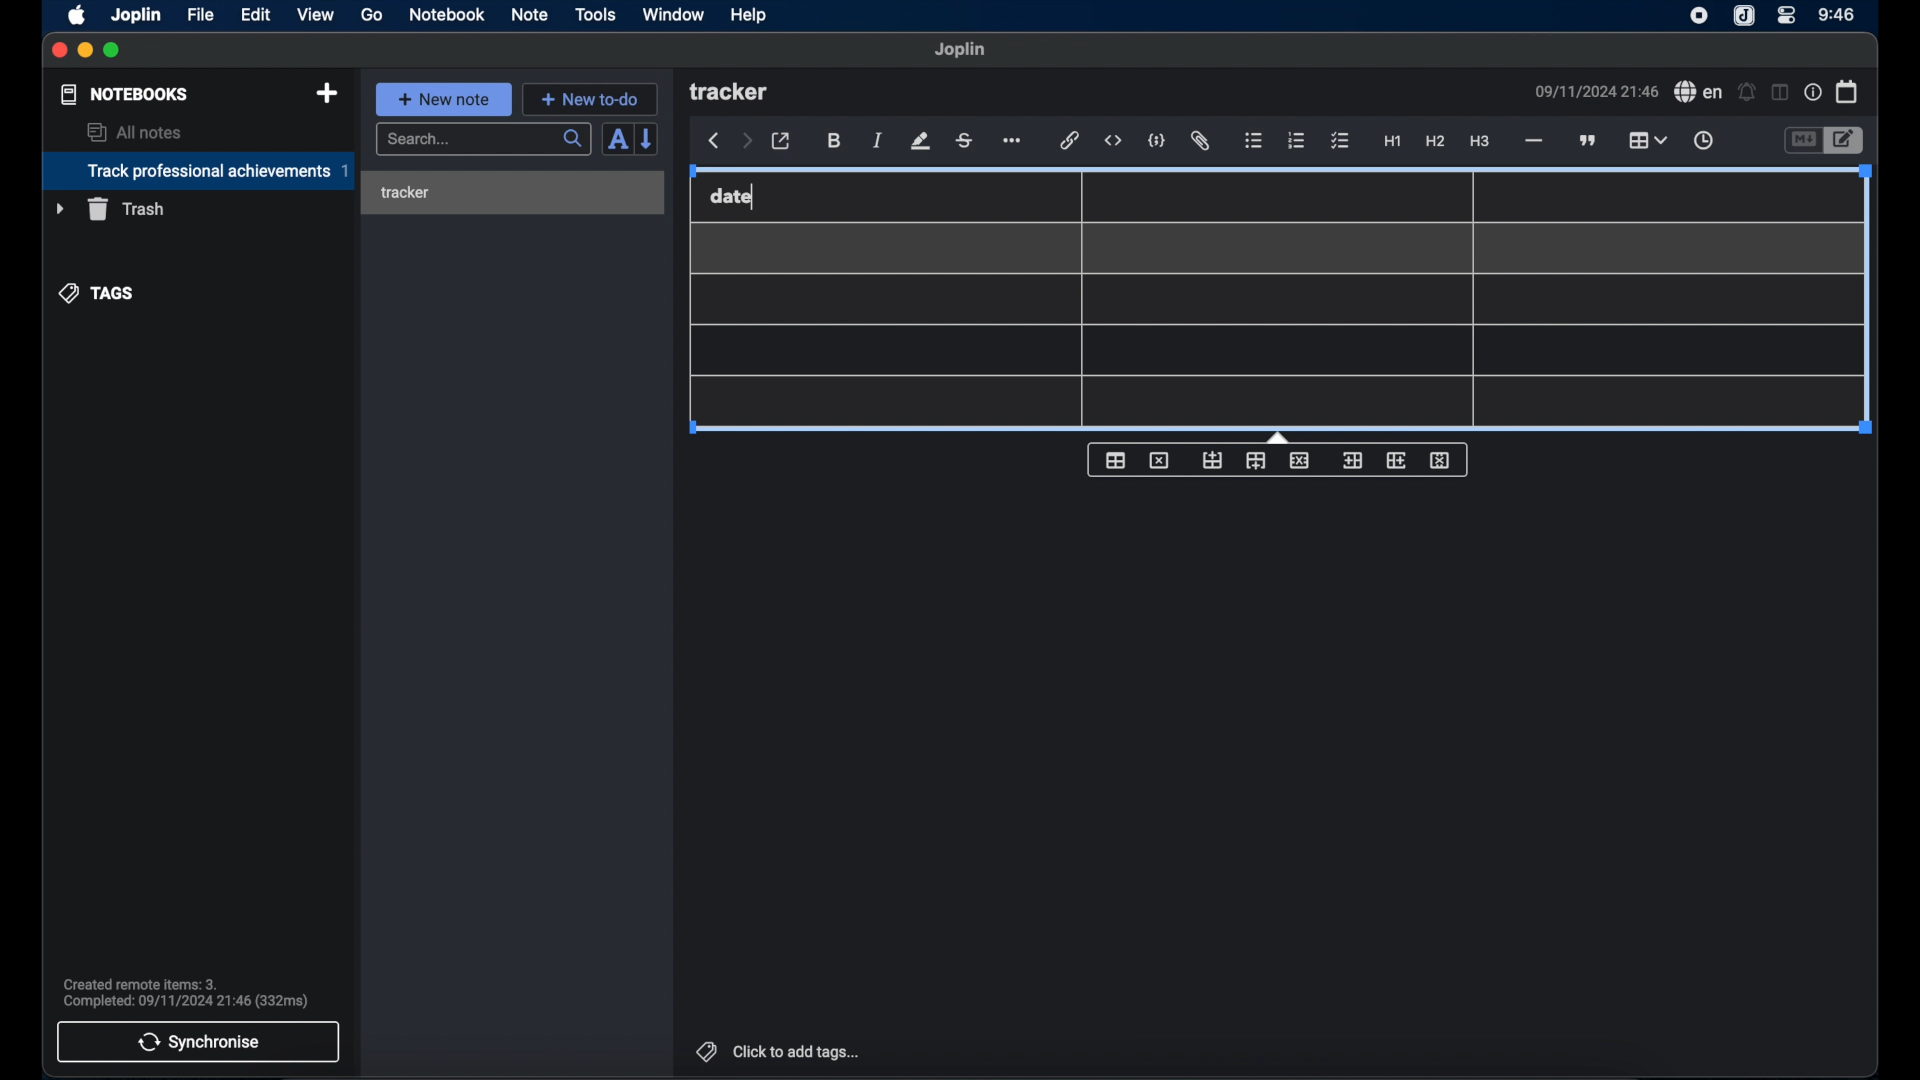  I want to click on tracker, so click(405, 193).